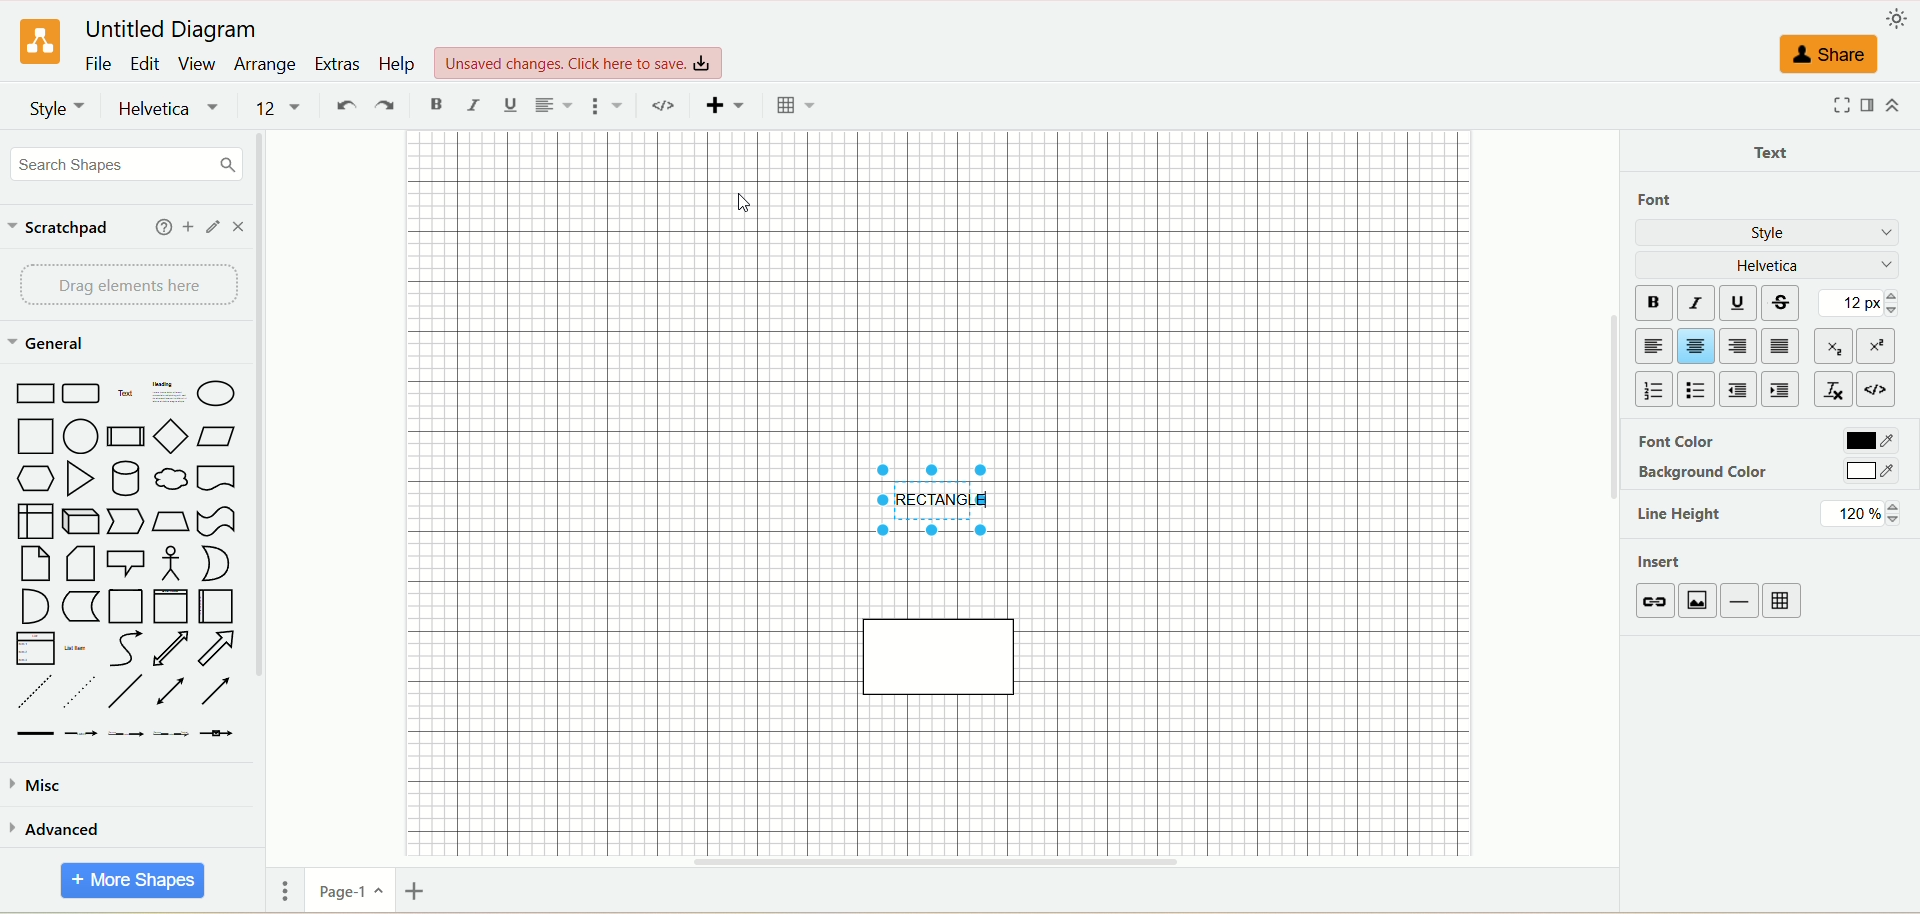  What do you see at coordinates (30, 692) in the screenshot?
I see `dashed line` at bounding box center [30, 692].